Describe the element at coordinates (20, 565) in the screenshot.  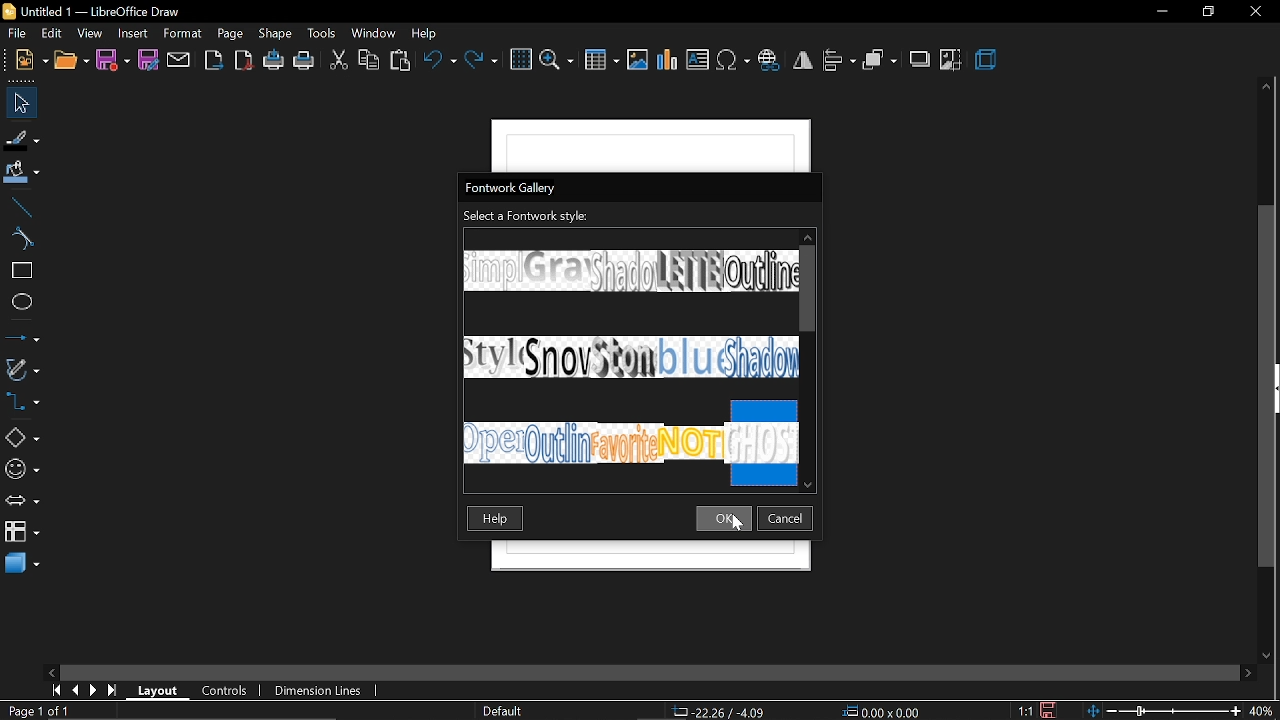
I see `3d shapes` at that location.